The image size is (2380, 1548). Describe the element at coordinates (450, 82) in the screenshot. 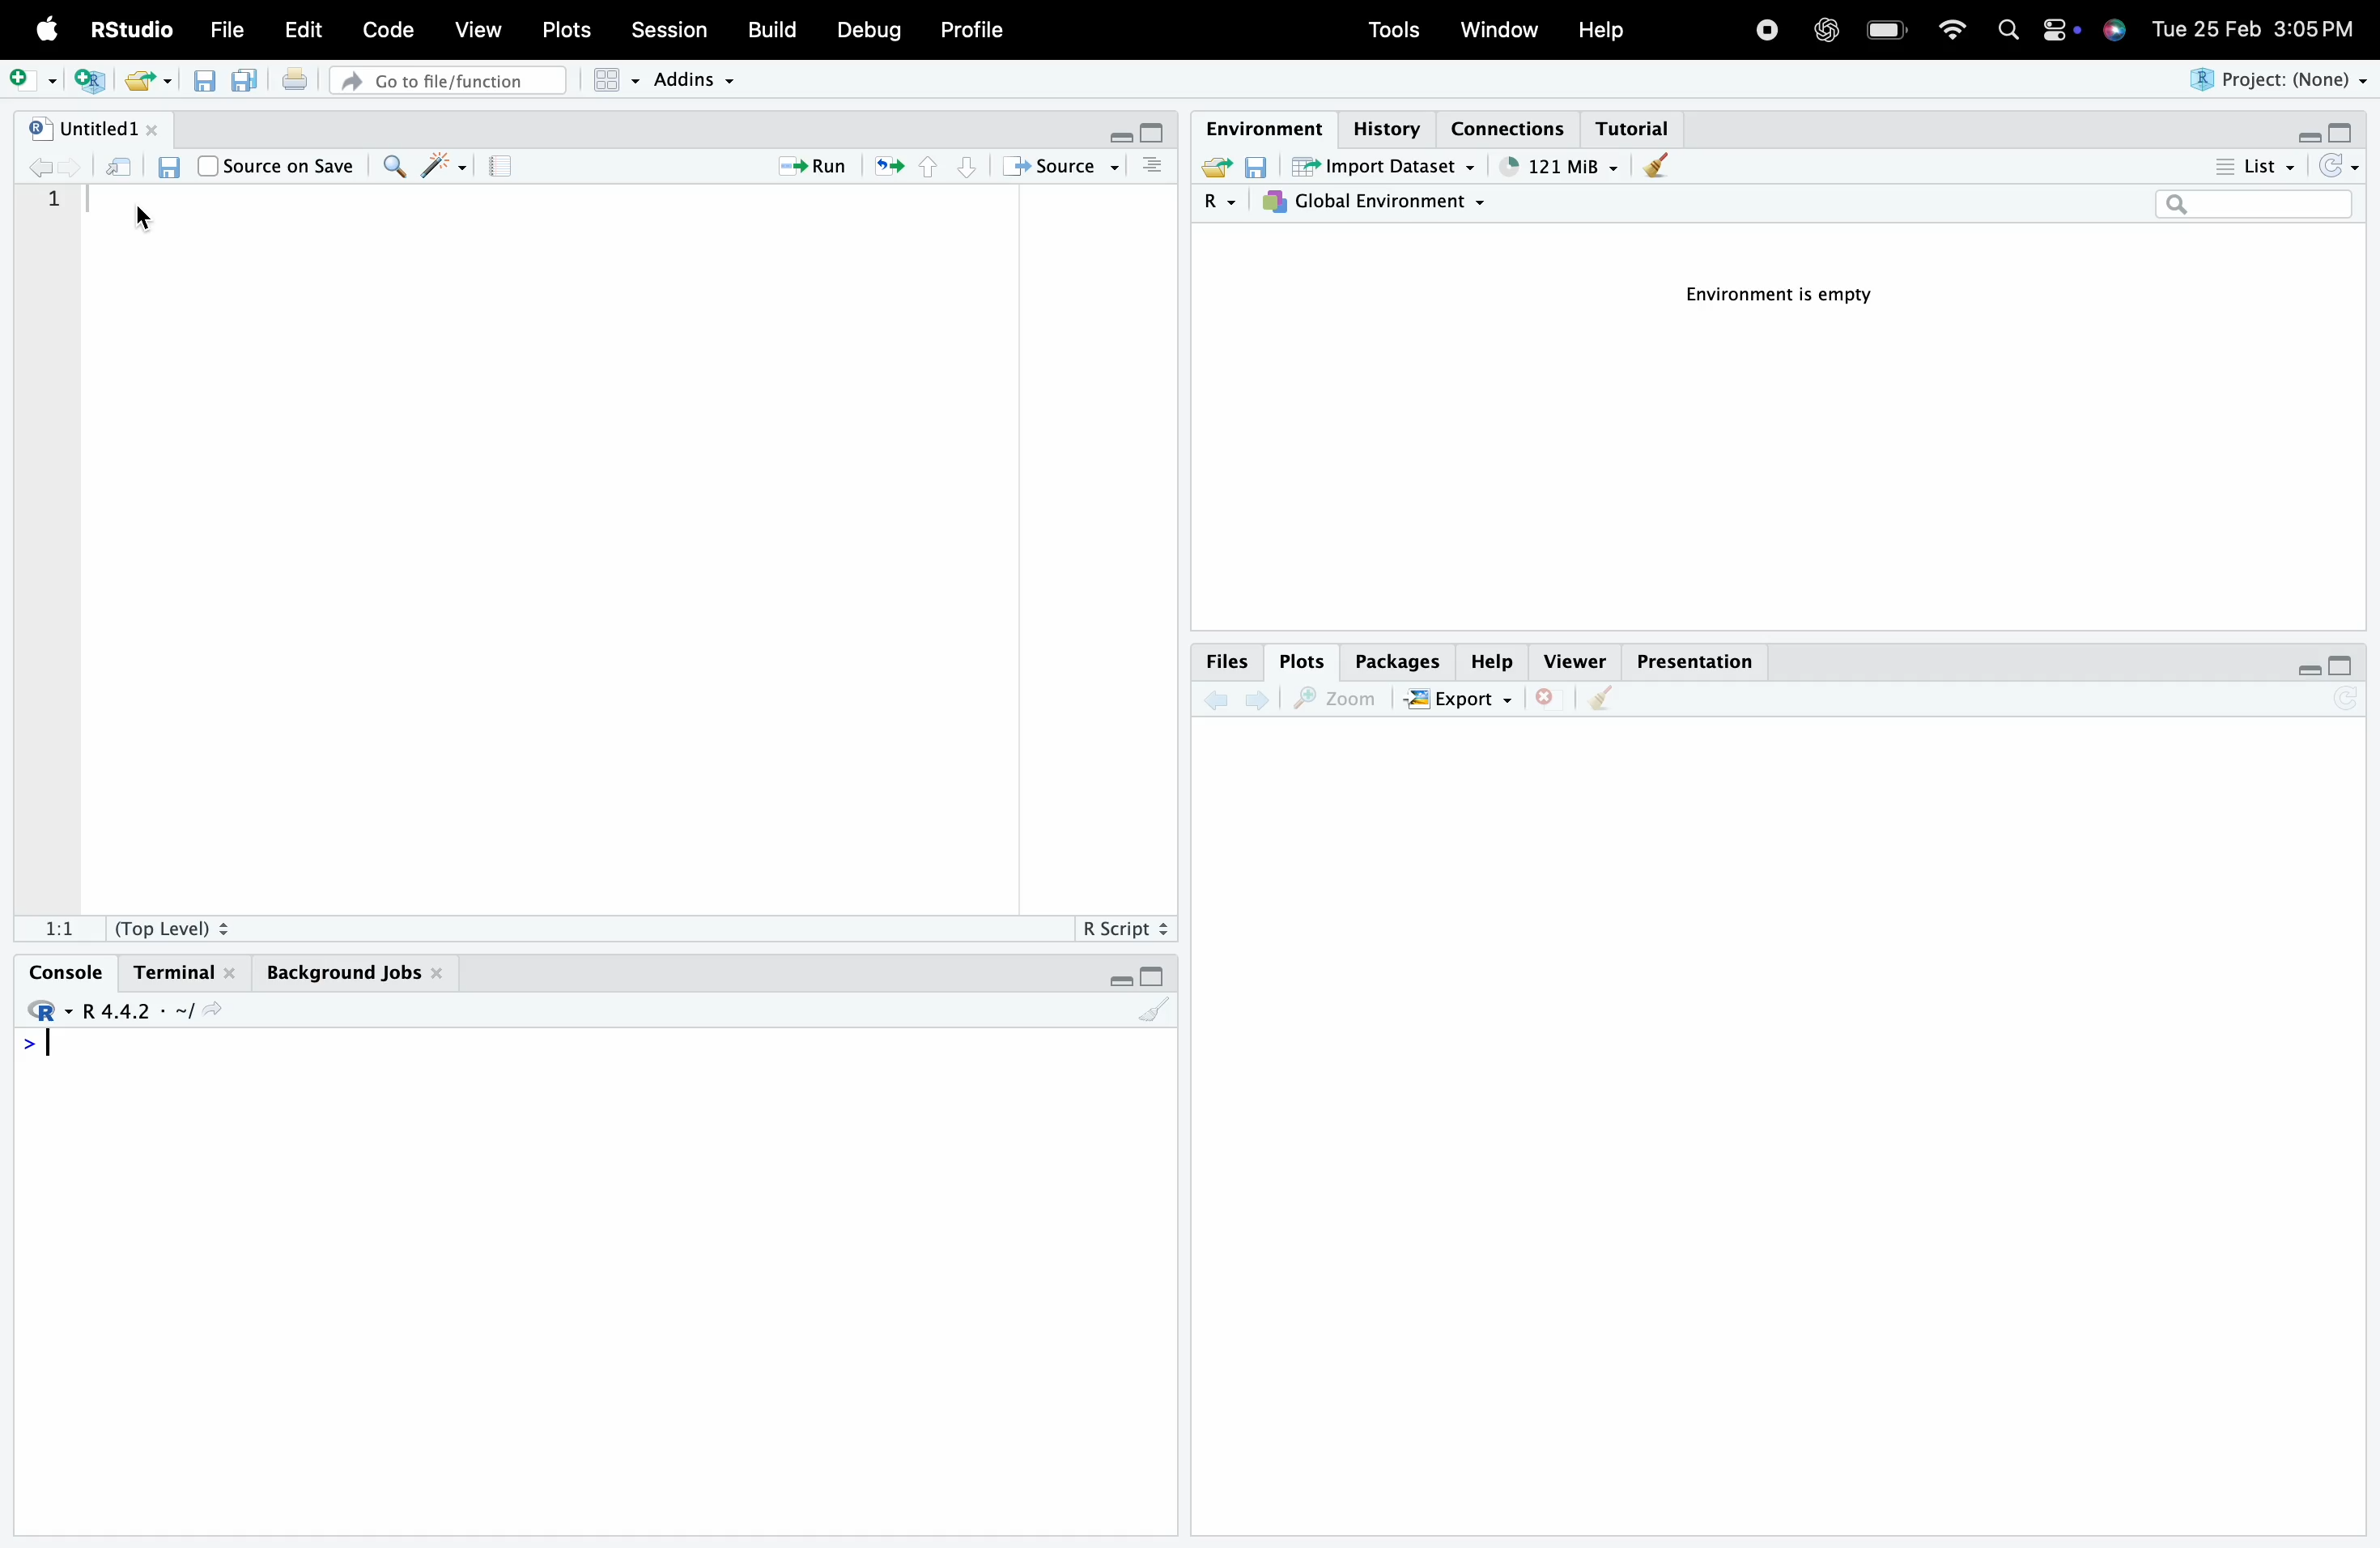

I see `Go to file/function` at that location.